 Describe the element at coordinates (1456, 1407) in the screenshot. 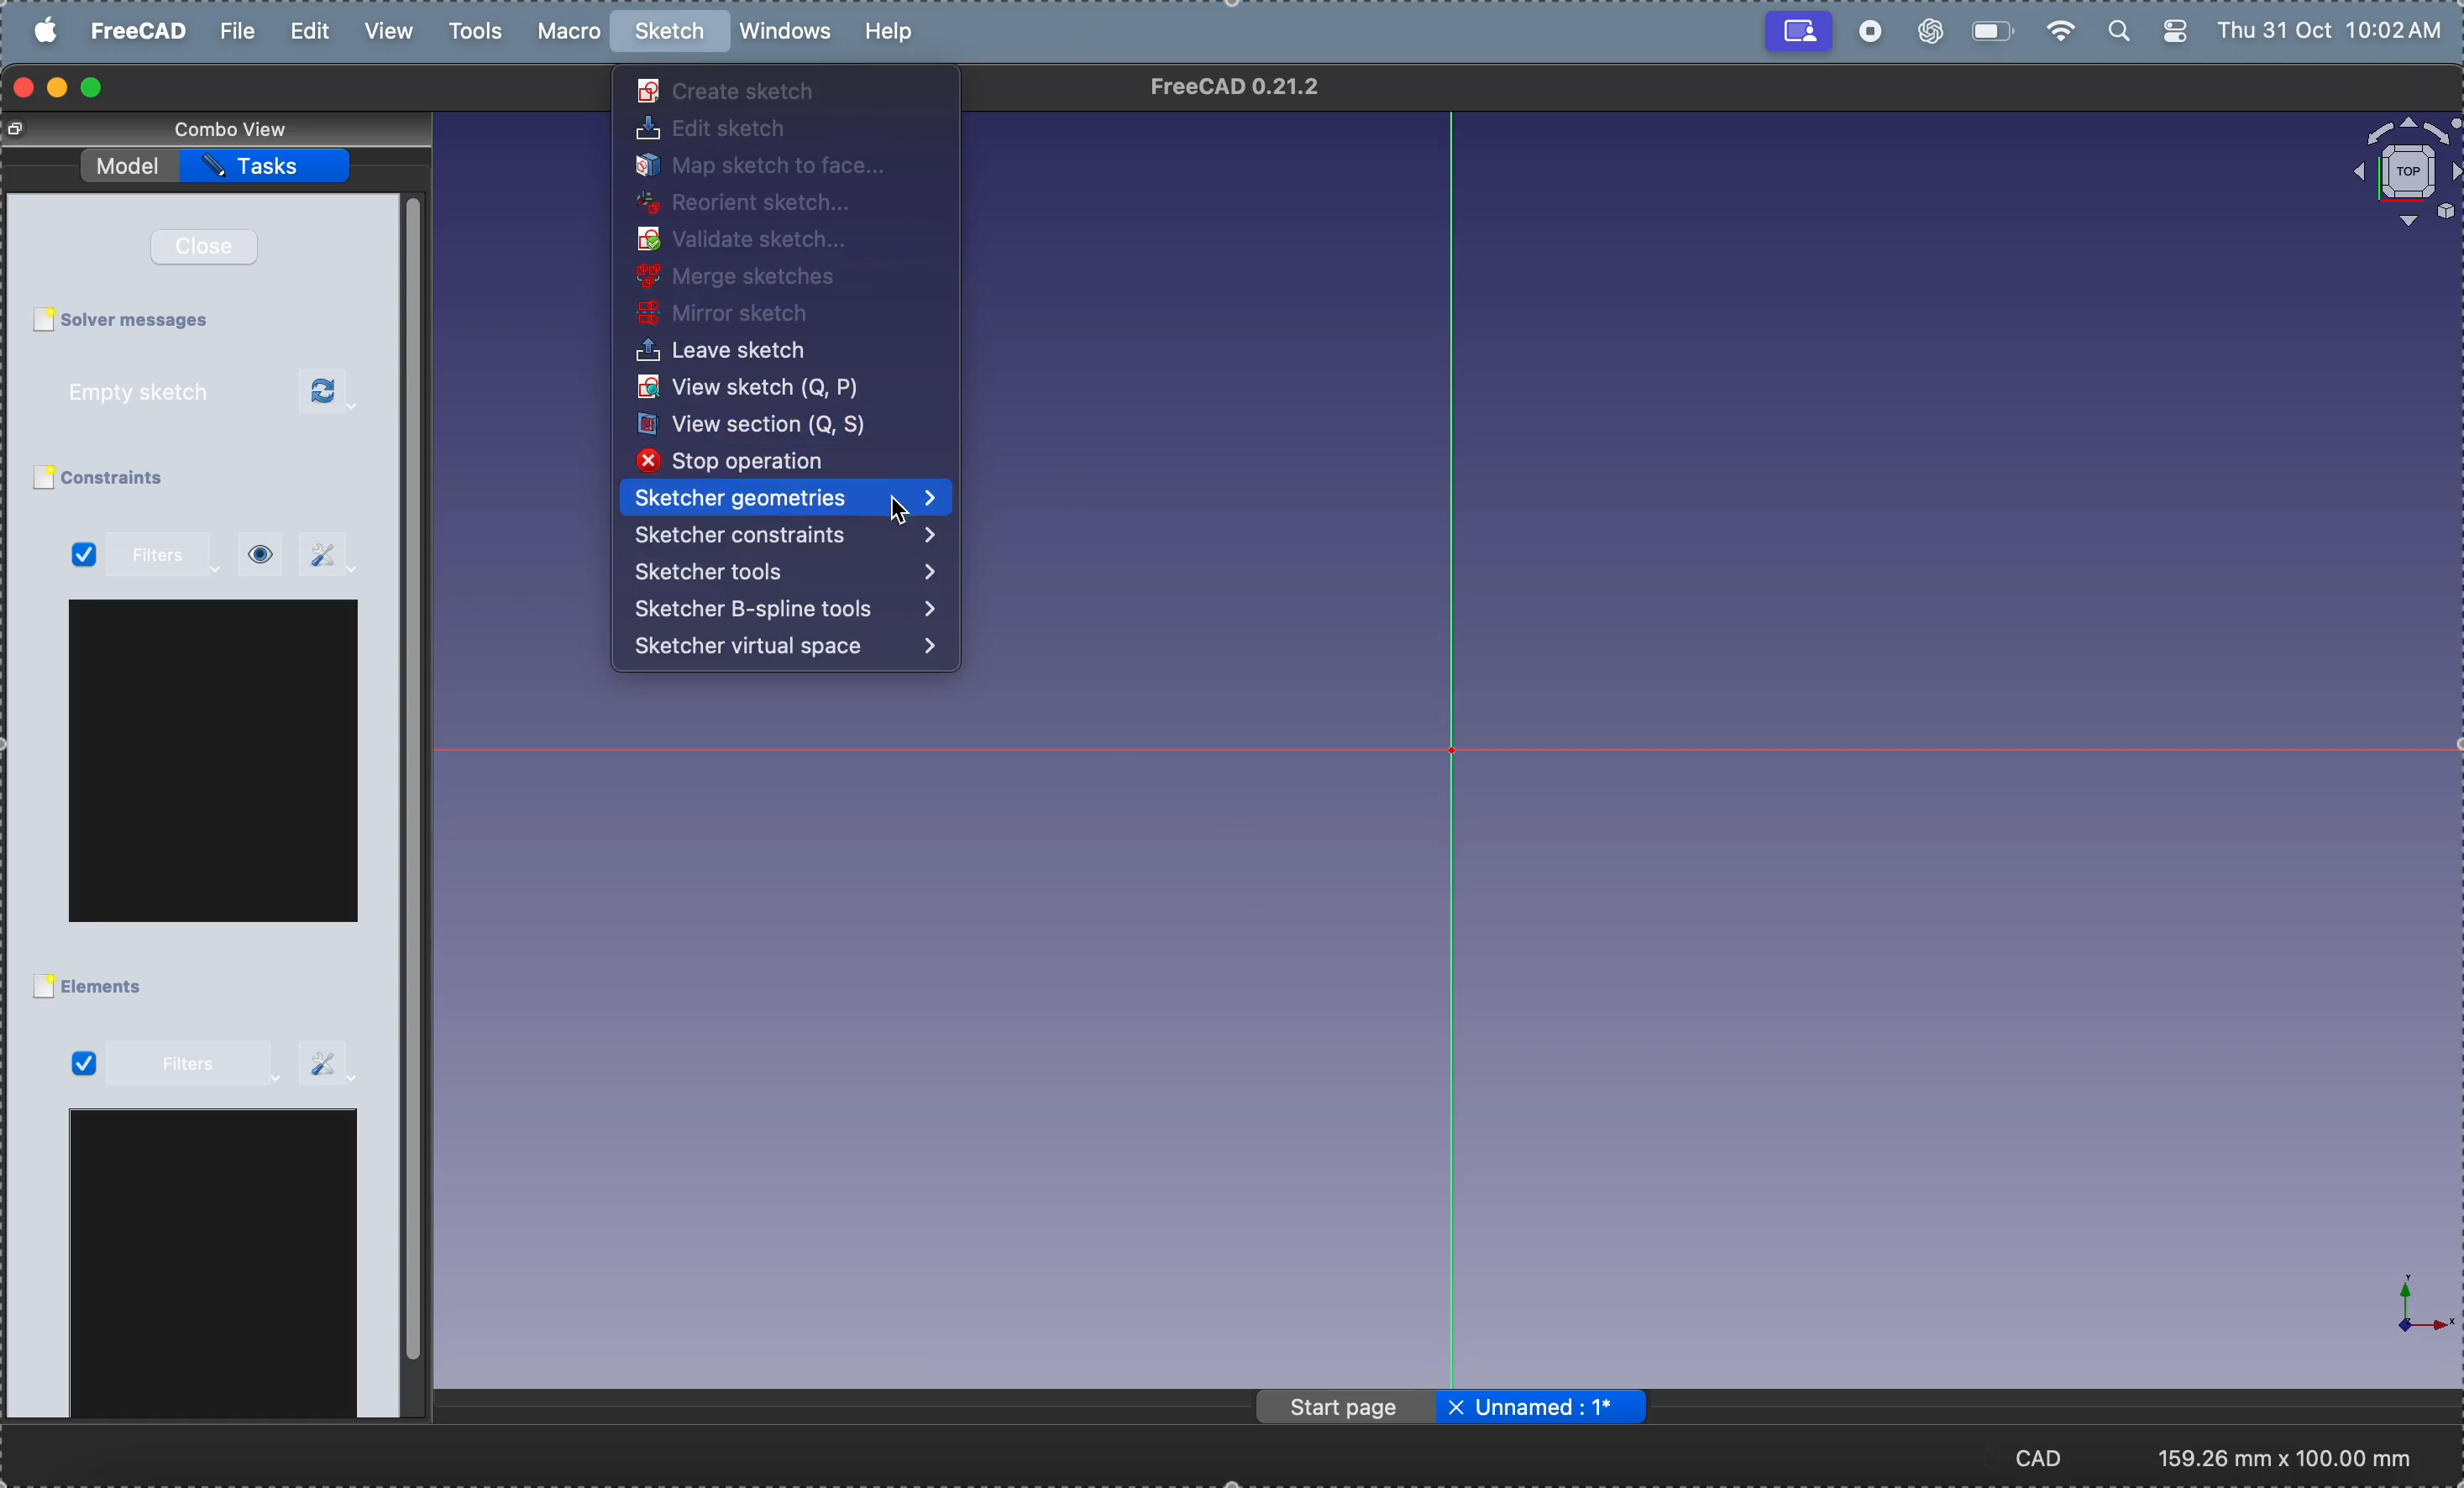

I see `close file` at that location.